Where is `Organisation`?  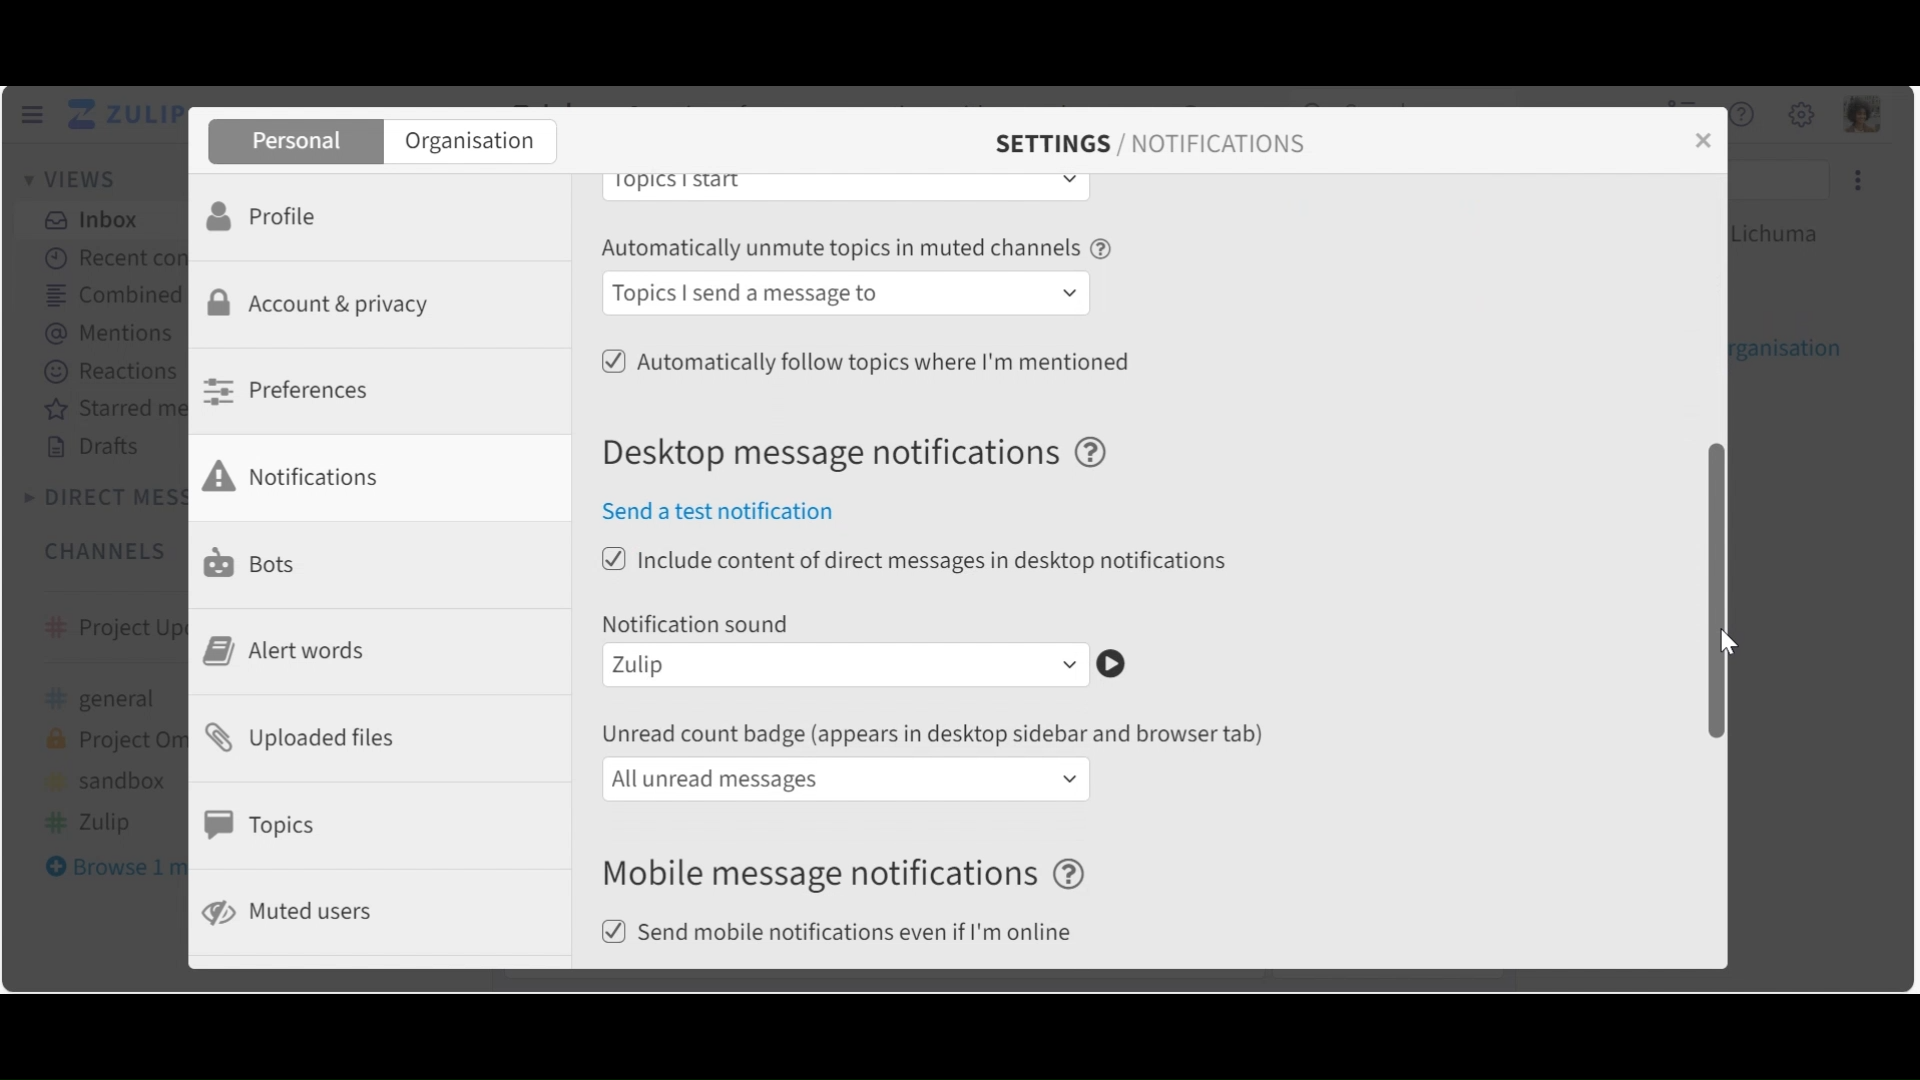
Organisation is located at coordinates (470, 143).